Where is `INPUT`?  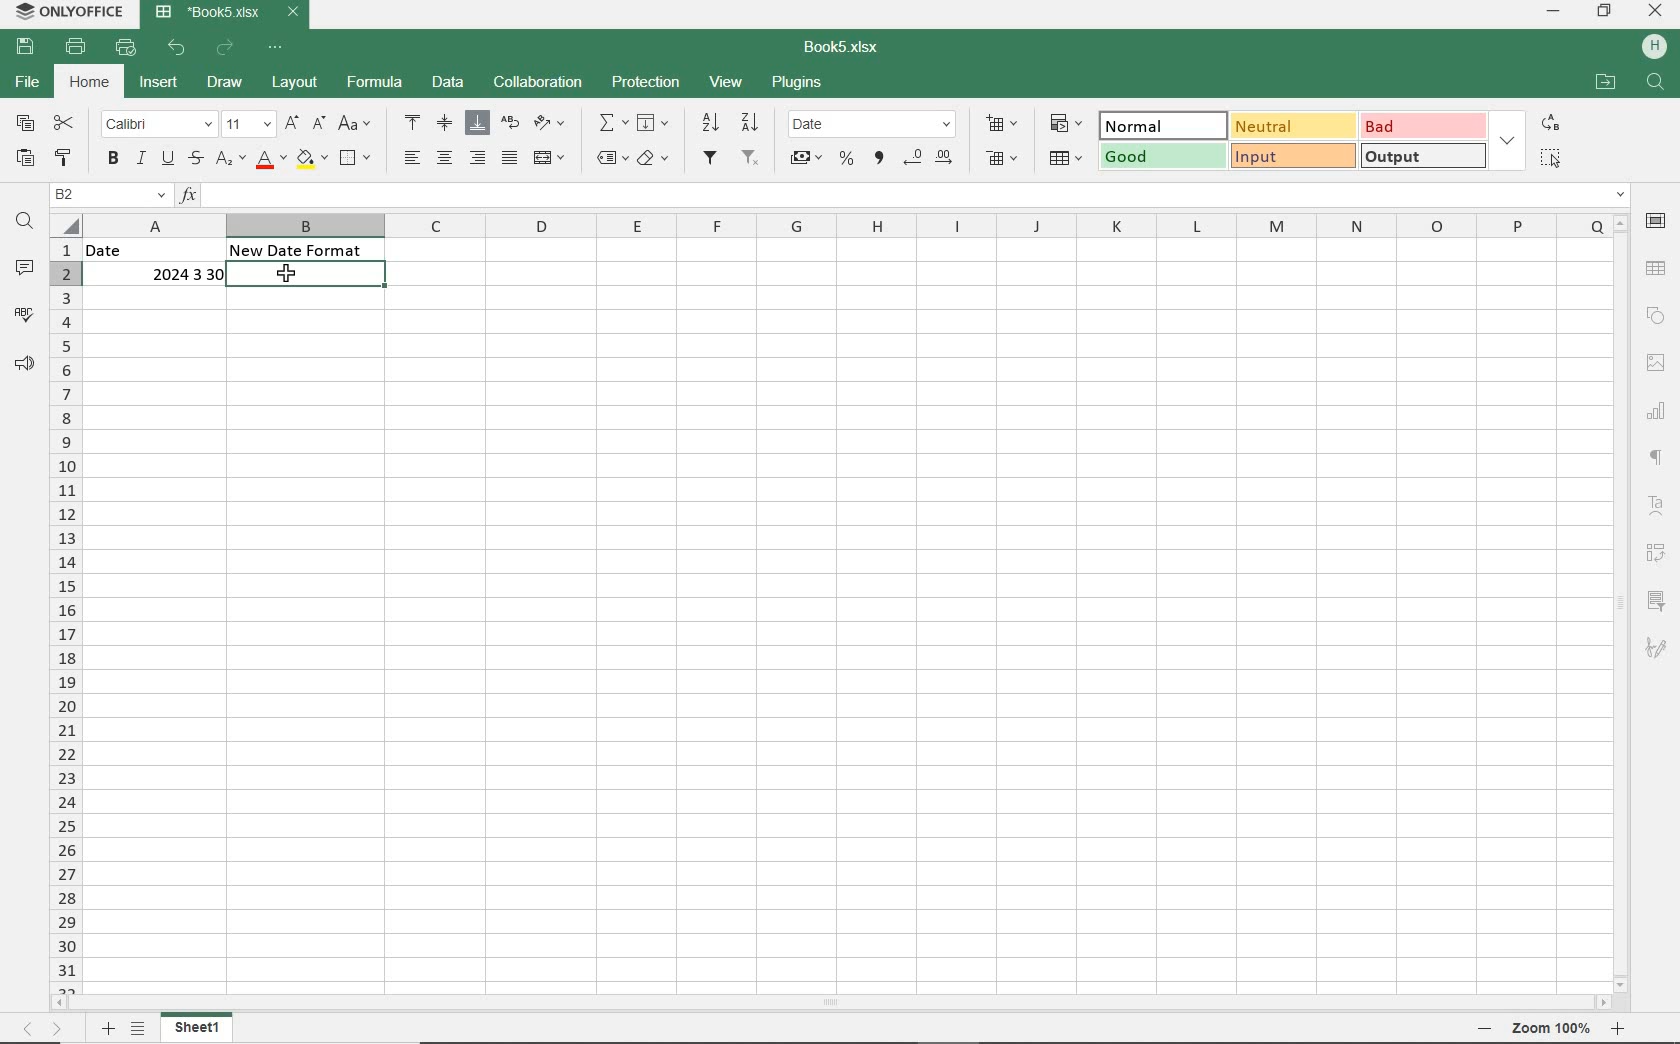
INPUT is located at coordinates (1292, 156).